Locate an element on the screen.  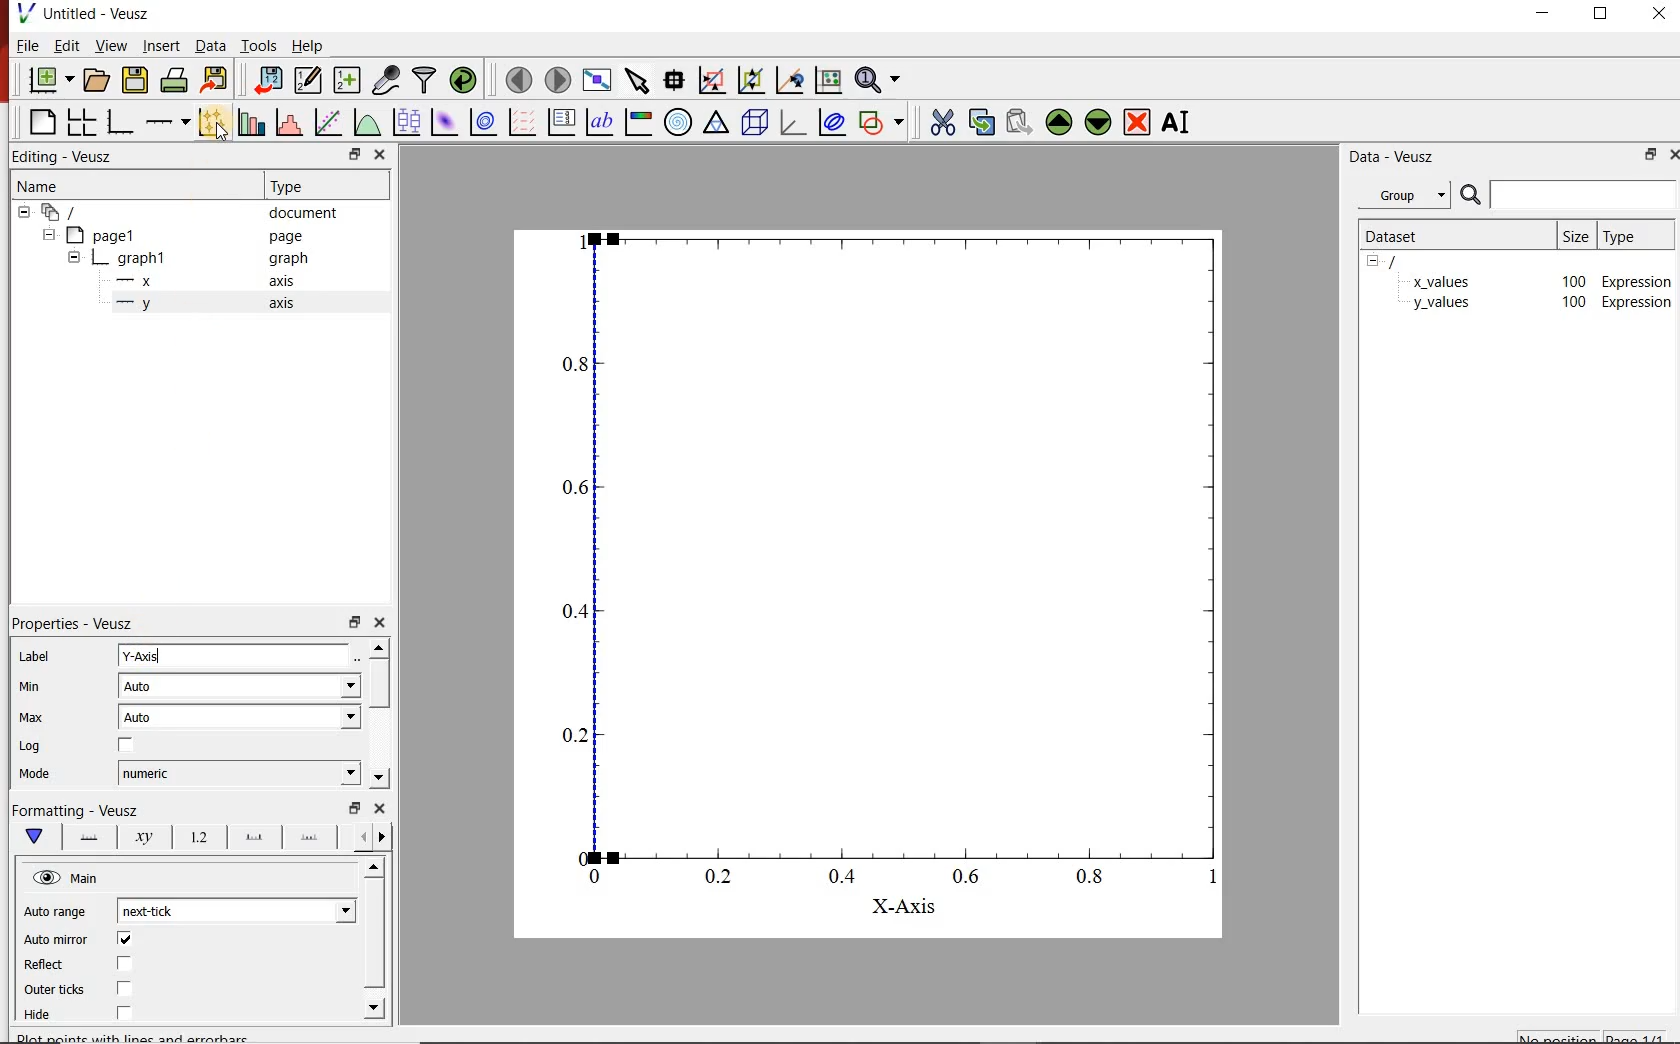
X-Axis is located at coordinates (904, 909).